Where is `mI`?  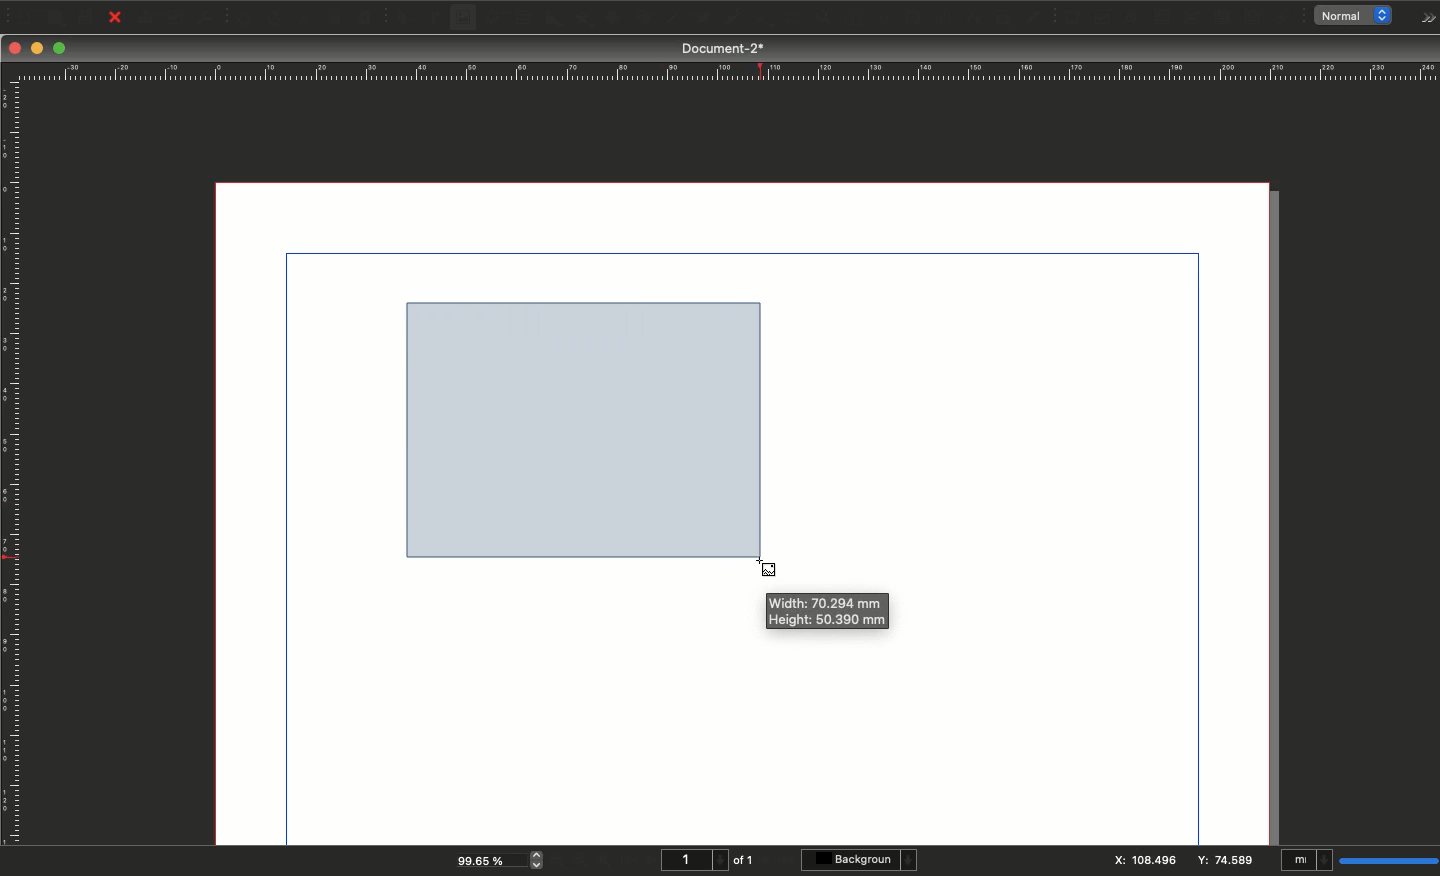 mI is located at coordinates (1307, 862).